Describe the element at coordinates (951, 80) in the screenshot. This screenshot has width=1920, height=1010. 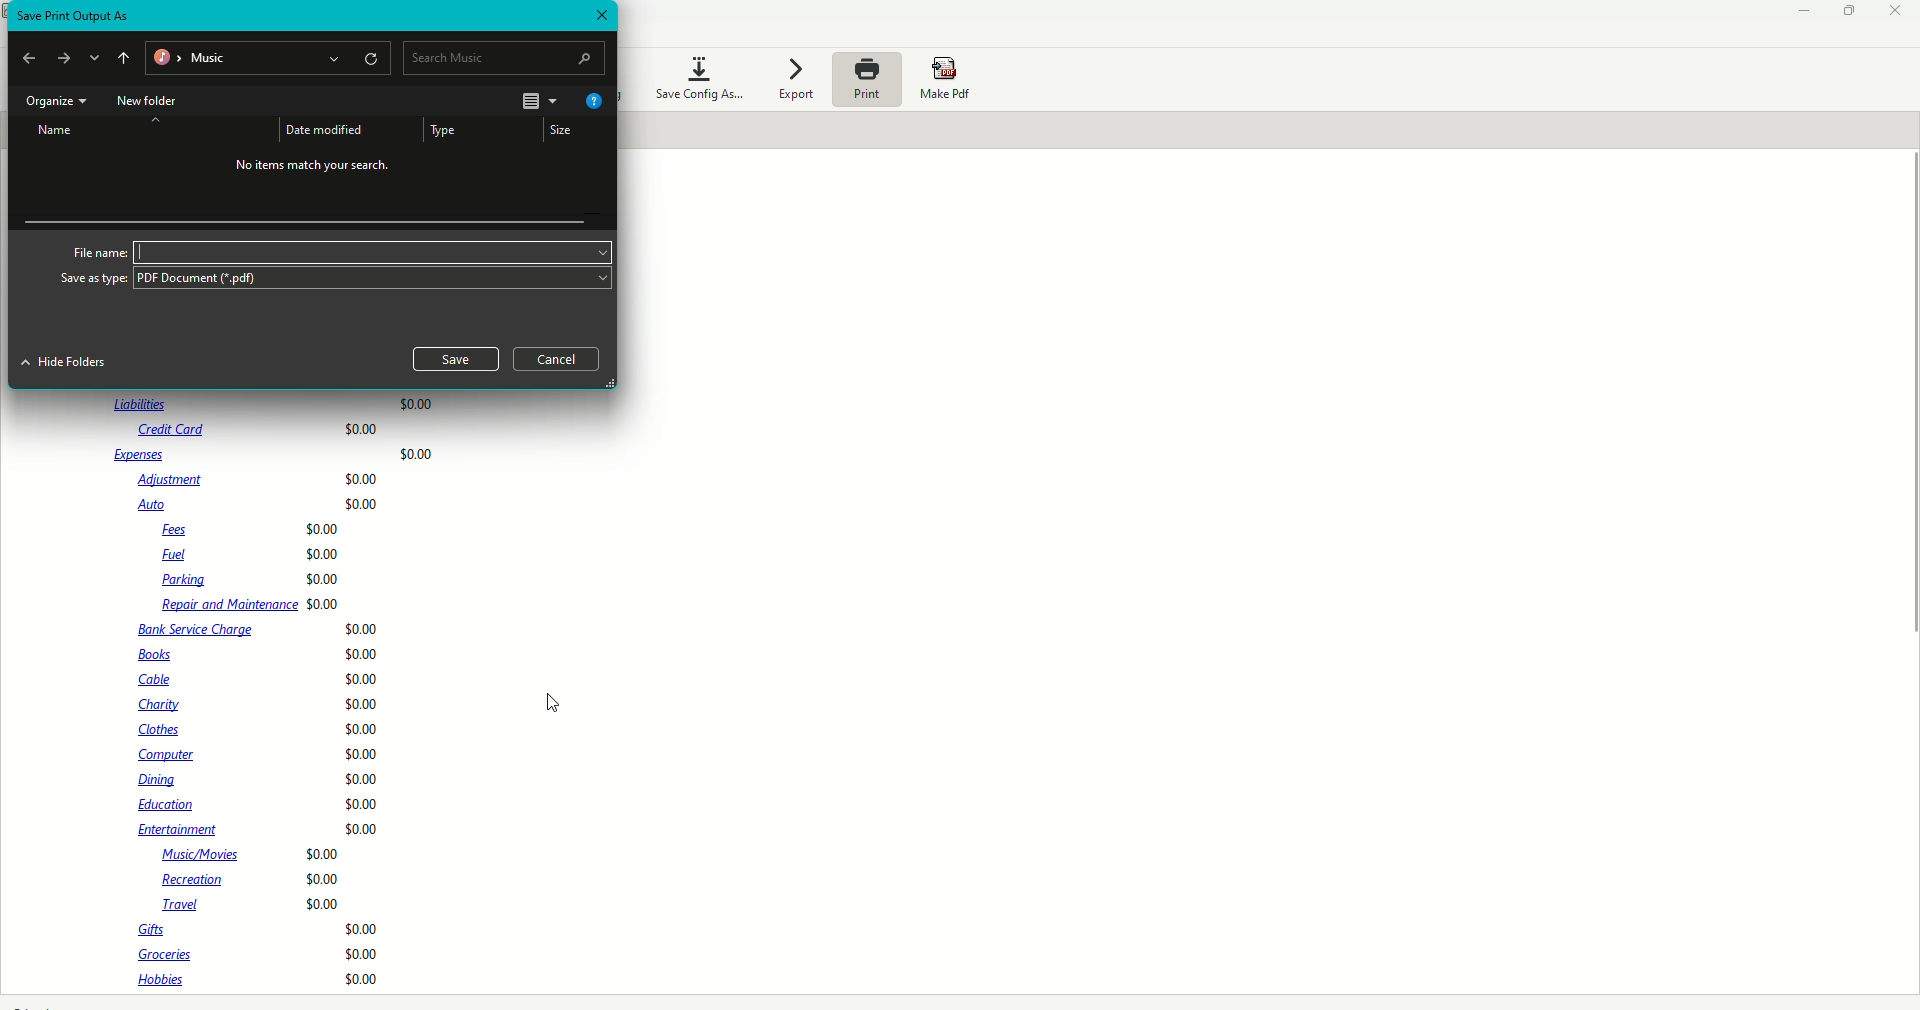
I see `Make PDF` at that location.